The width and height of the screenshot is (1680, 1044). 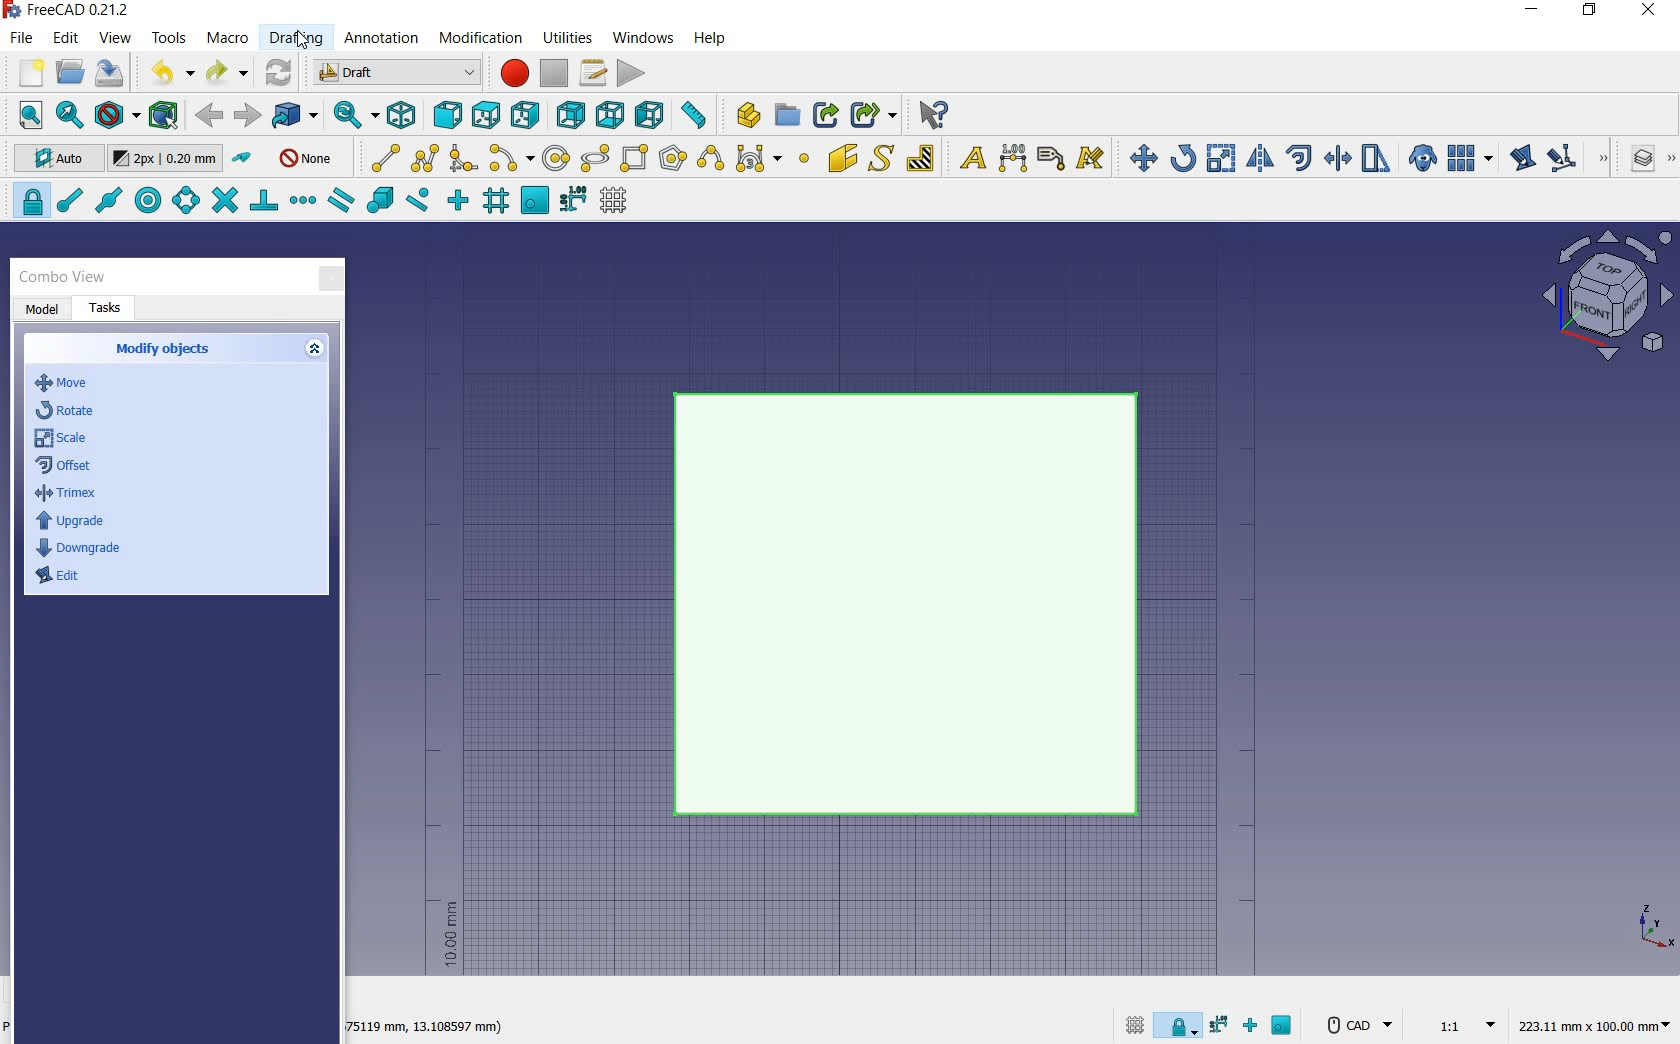 I want to click on rotate, so click(x=68, y=409).